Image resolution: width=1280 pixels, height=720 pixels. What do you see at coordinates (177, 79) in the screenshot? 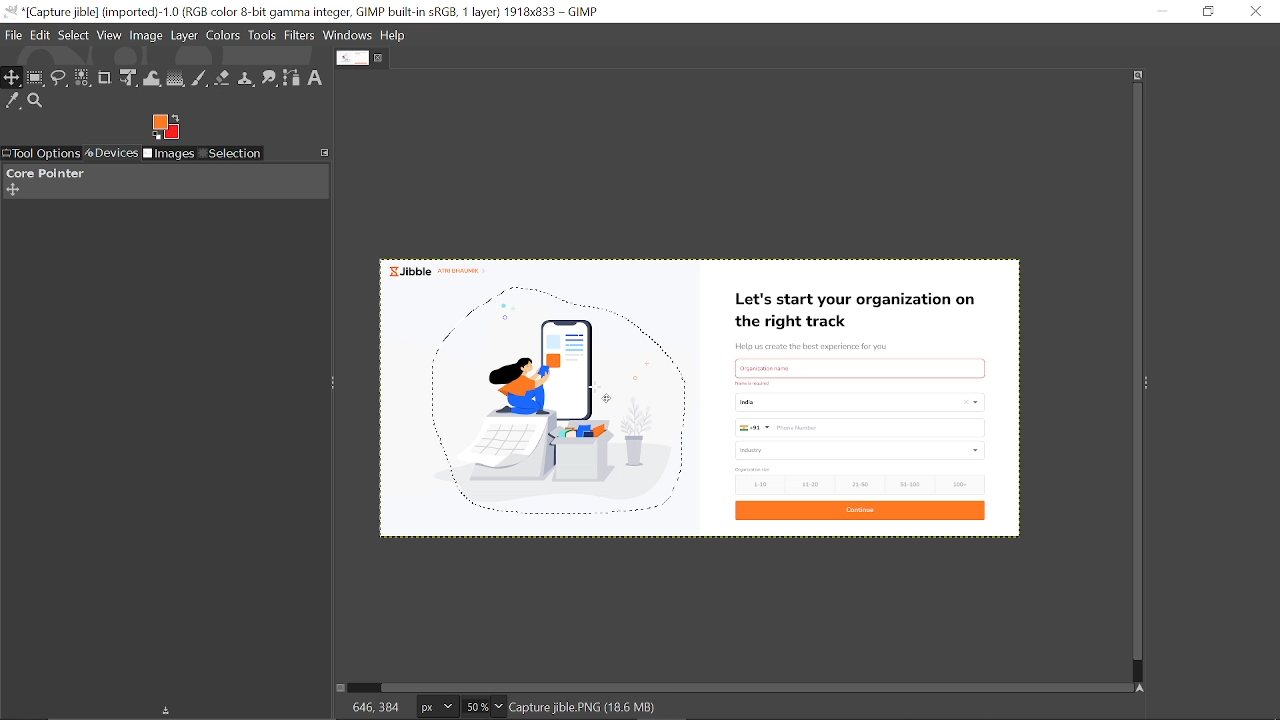
I see `Gradient tool` at bounding box center [177, 79].